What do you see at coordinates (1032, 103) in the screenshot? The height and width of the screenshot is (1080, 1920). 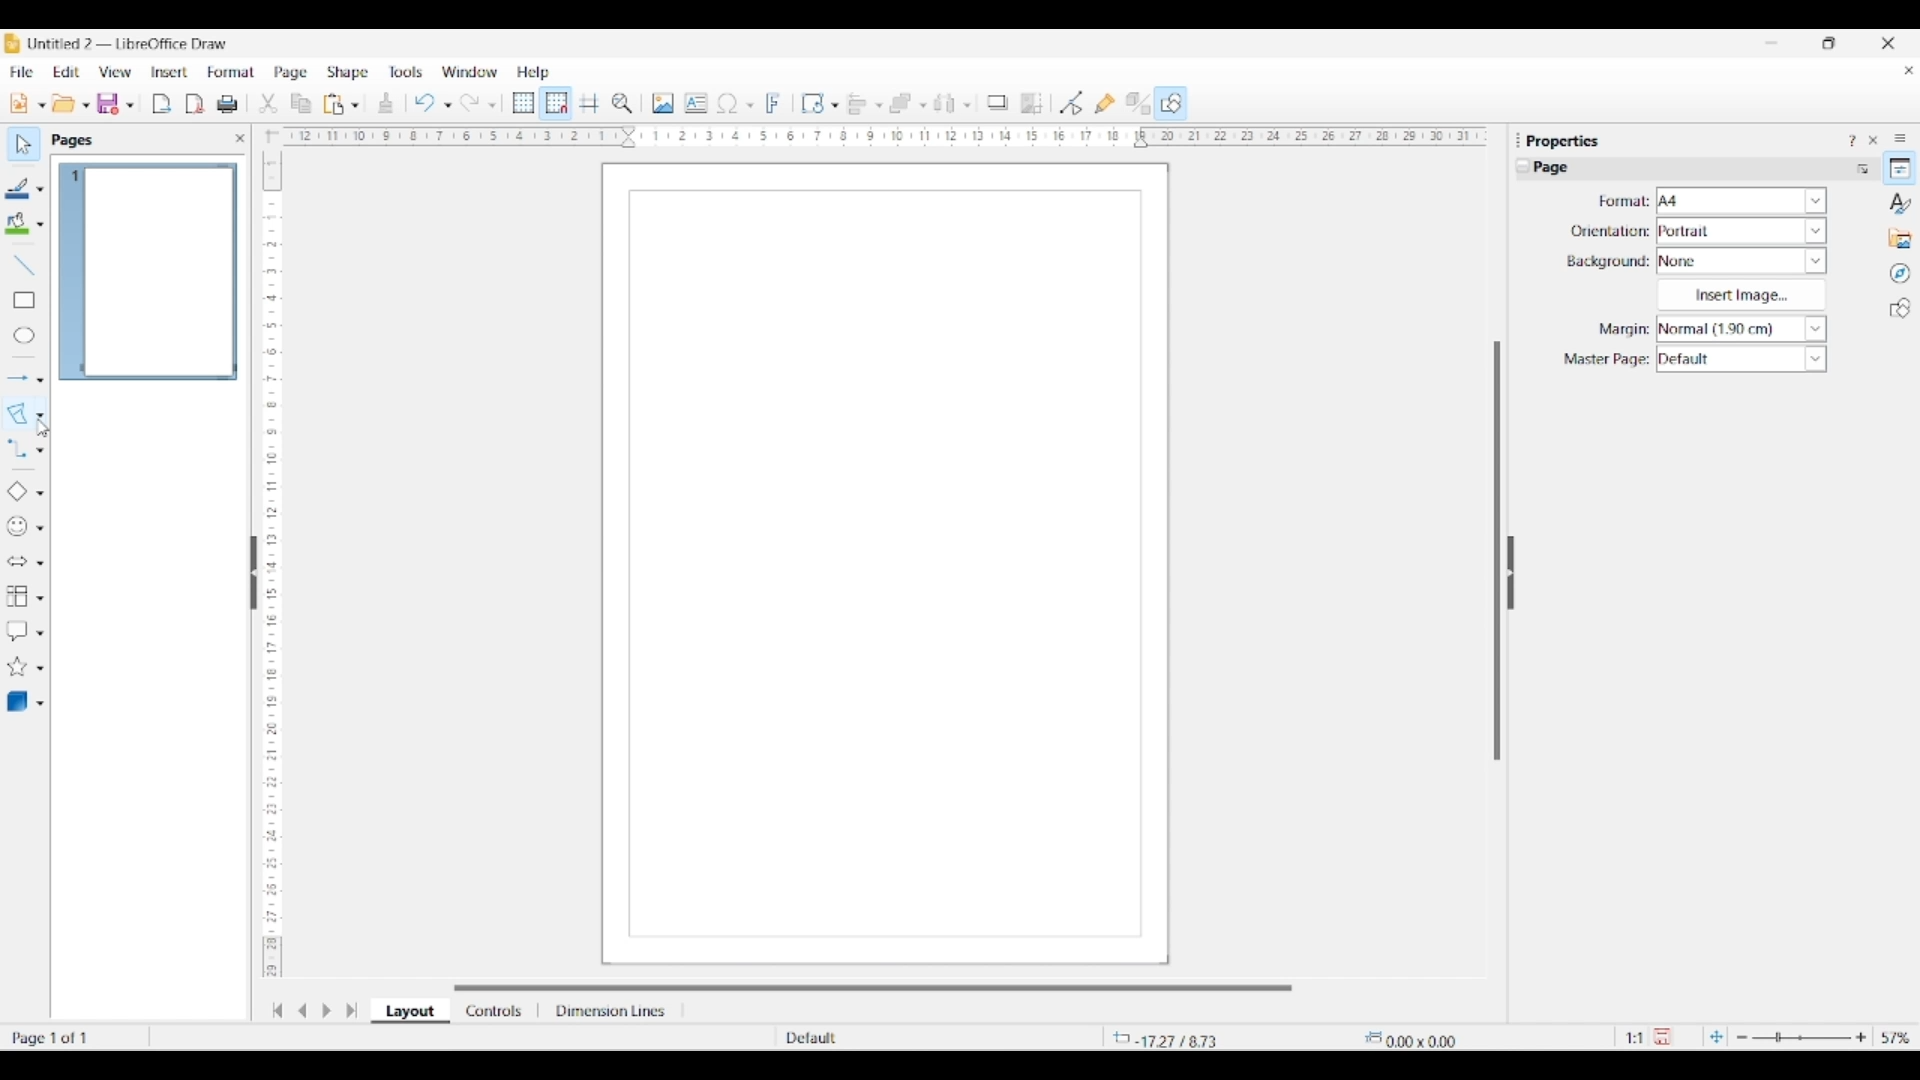 I see `Crop image` at bounding box center [1032, 103].